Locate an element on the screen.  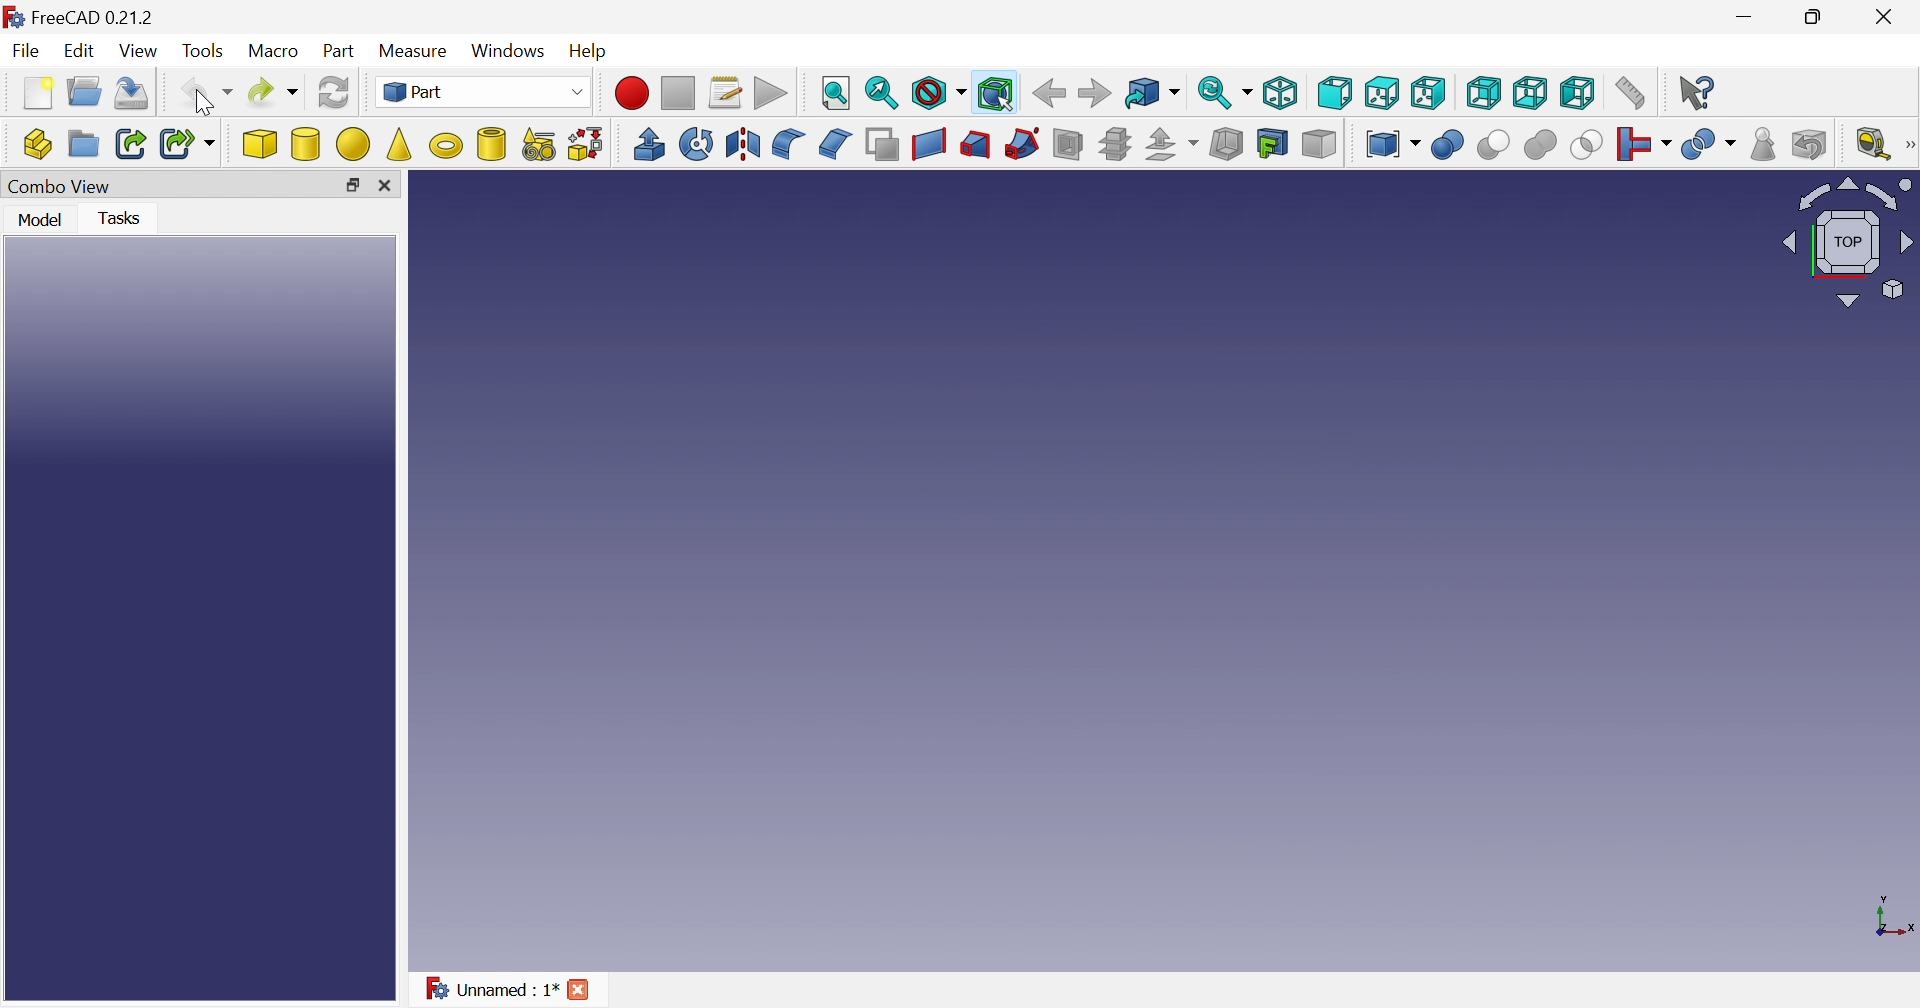
Measure is located at coordinates (417, 52).